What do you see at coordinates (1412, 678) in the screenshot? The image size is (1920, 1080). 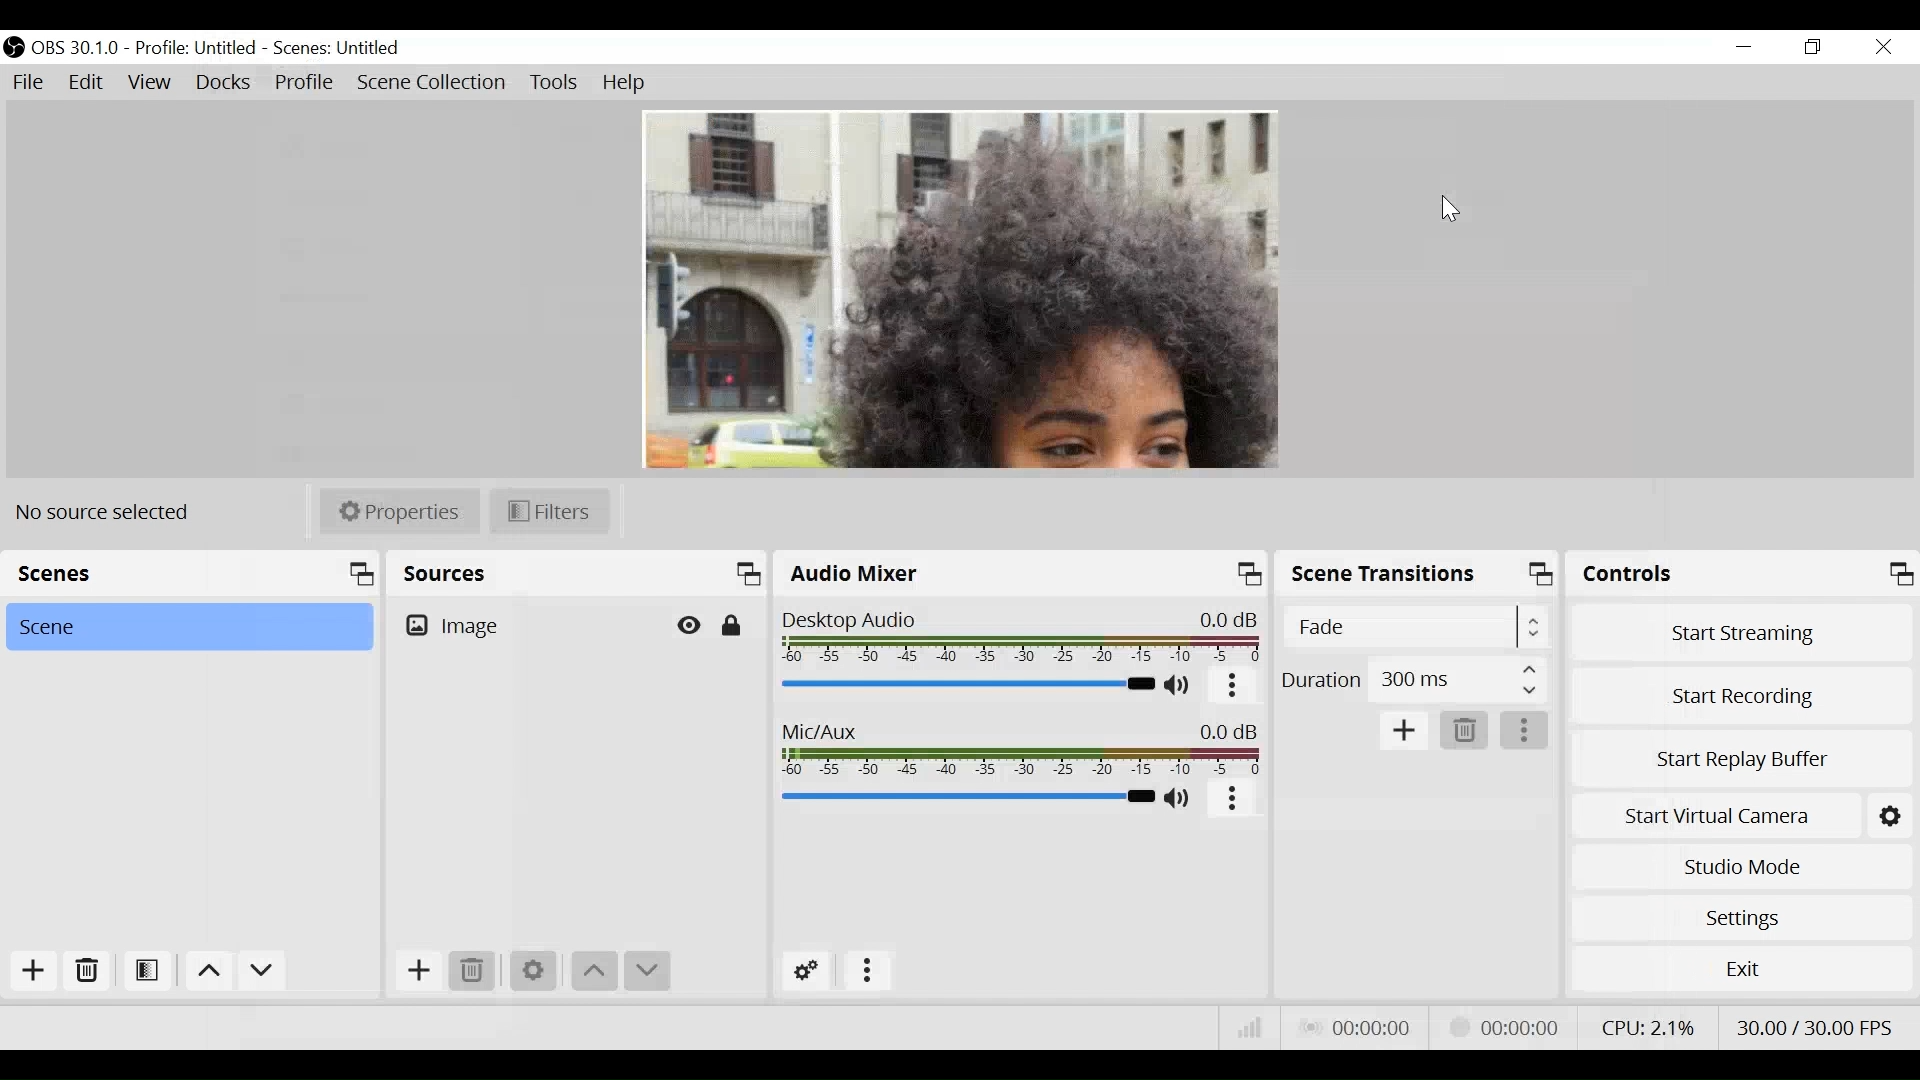 I see `Duration 300 ms` at bounding box center [1412, 678].